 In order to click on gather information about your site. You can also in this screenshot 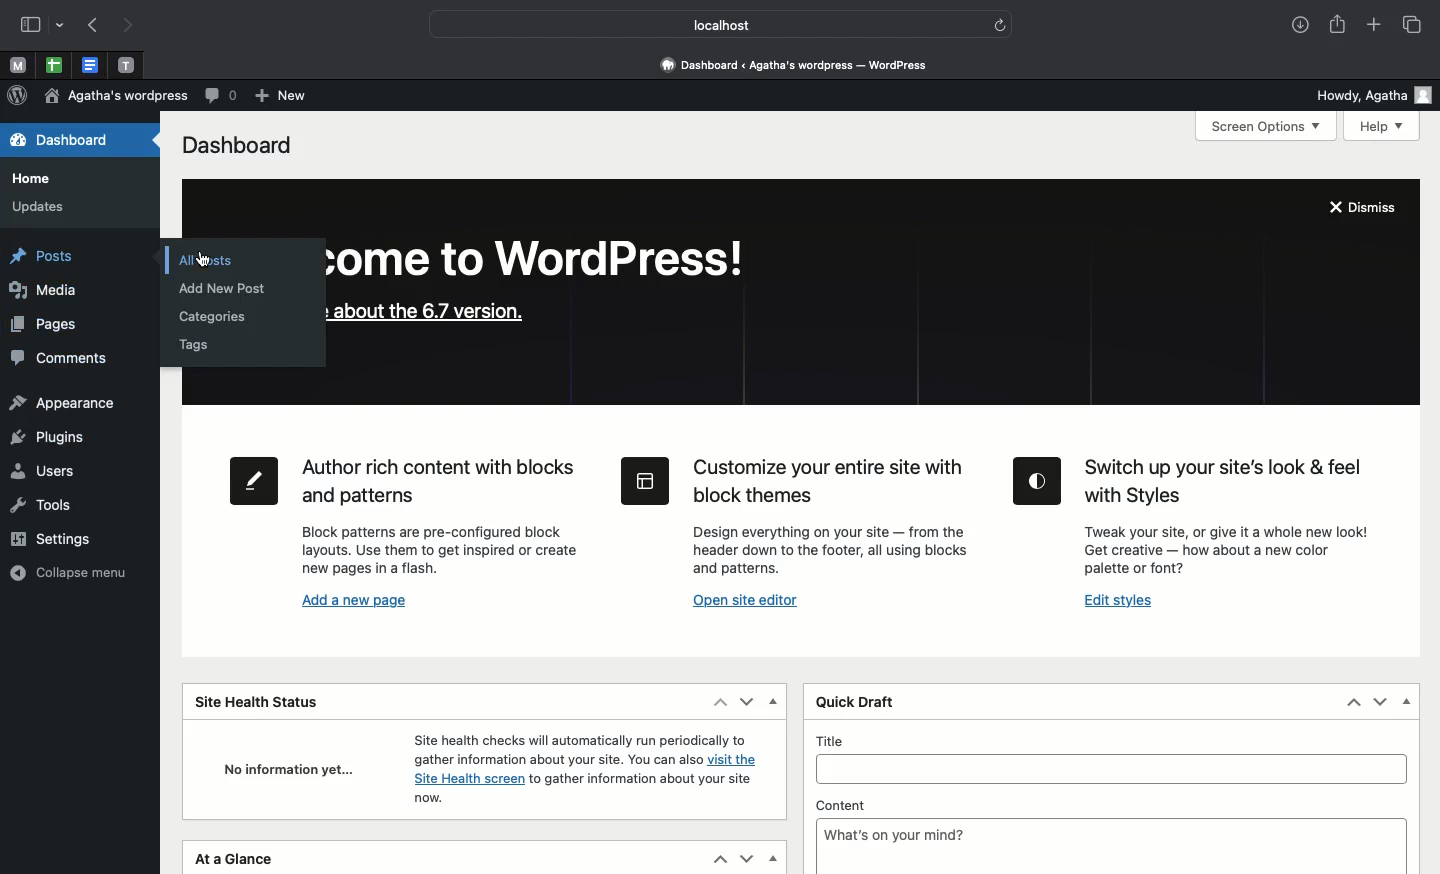, I will do `click(555, 760)`.